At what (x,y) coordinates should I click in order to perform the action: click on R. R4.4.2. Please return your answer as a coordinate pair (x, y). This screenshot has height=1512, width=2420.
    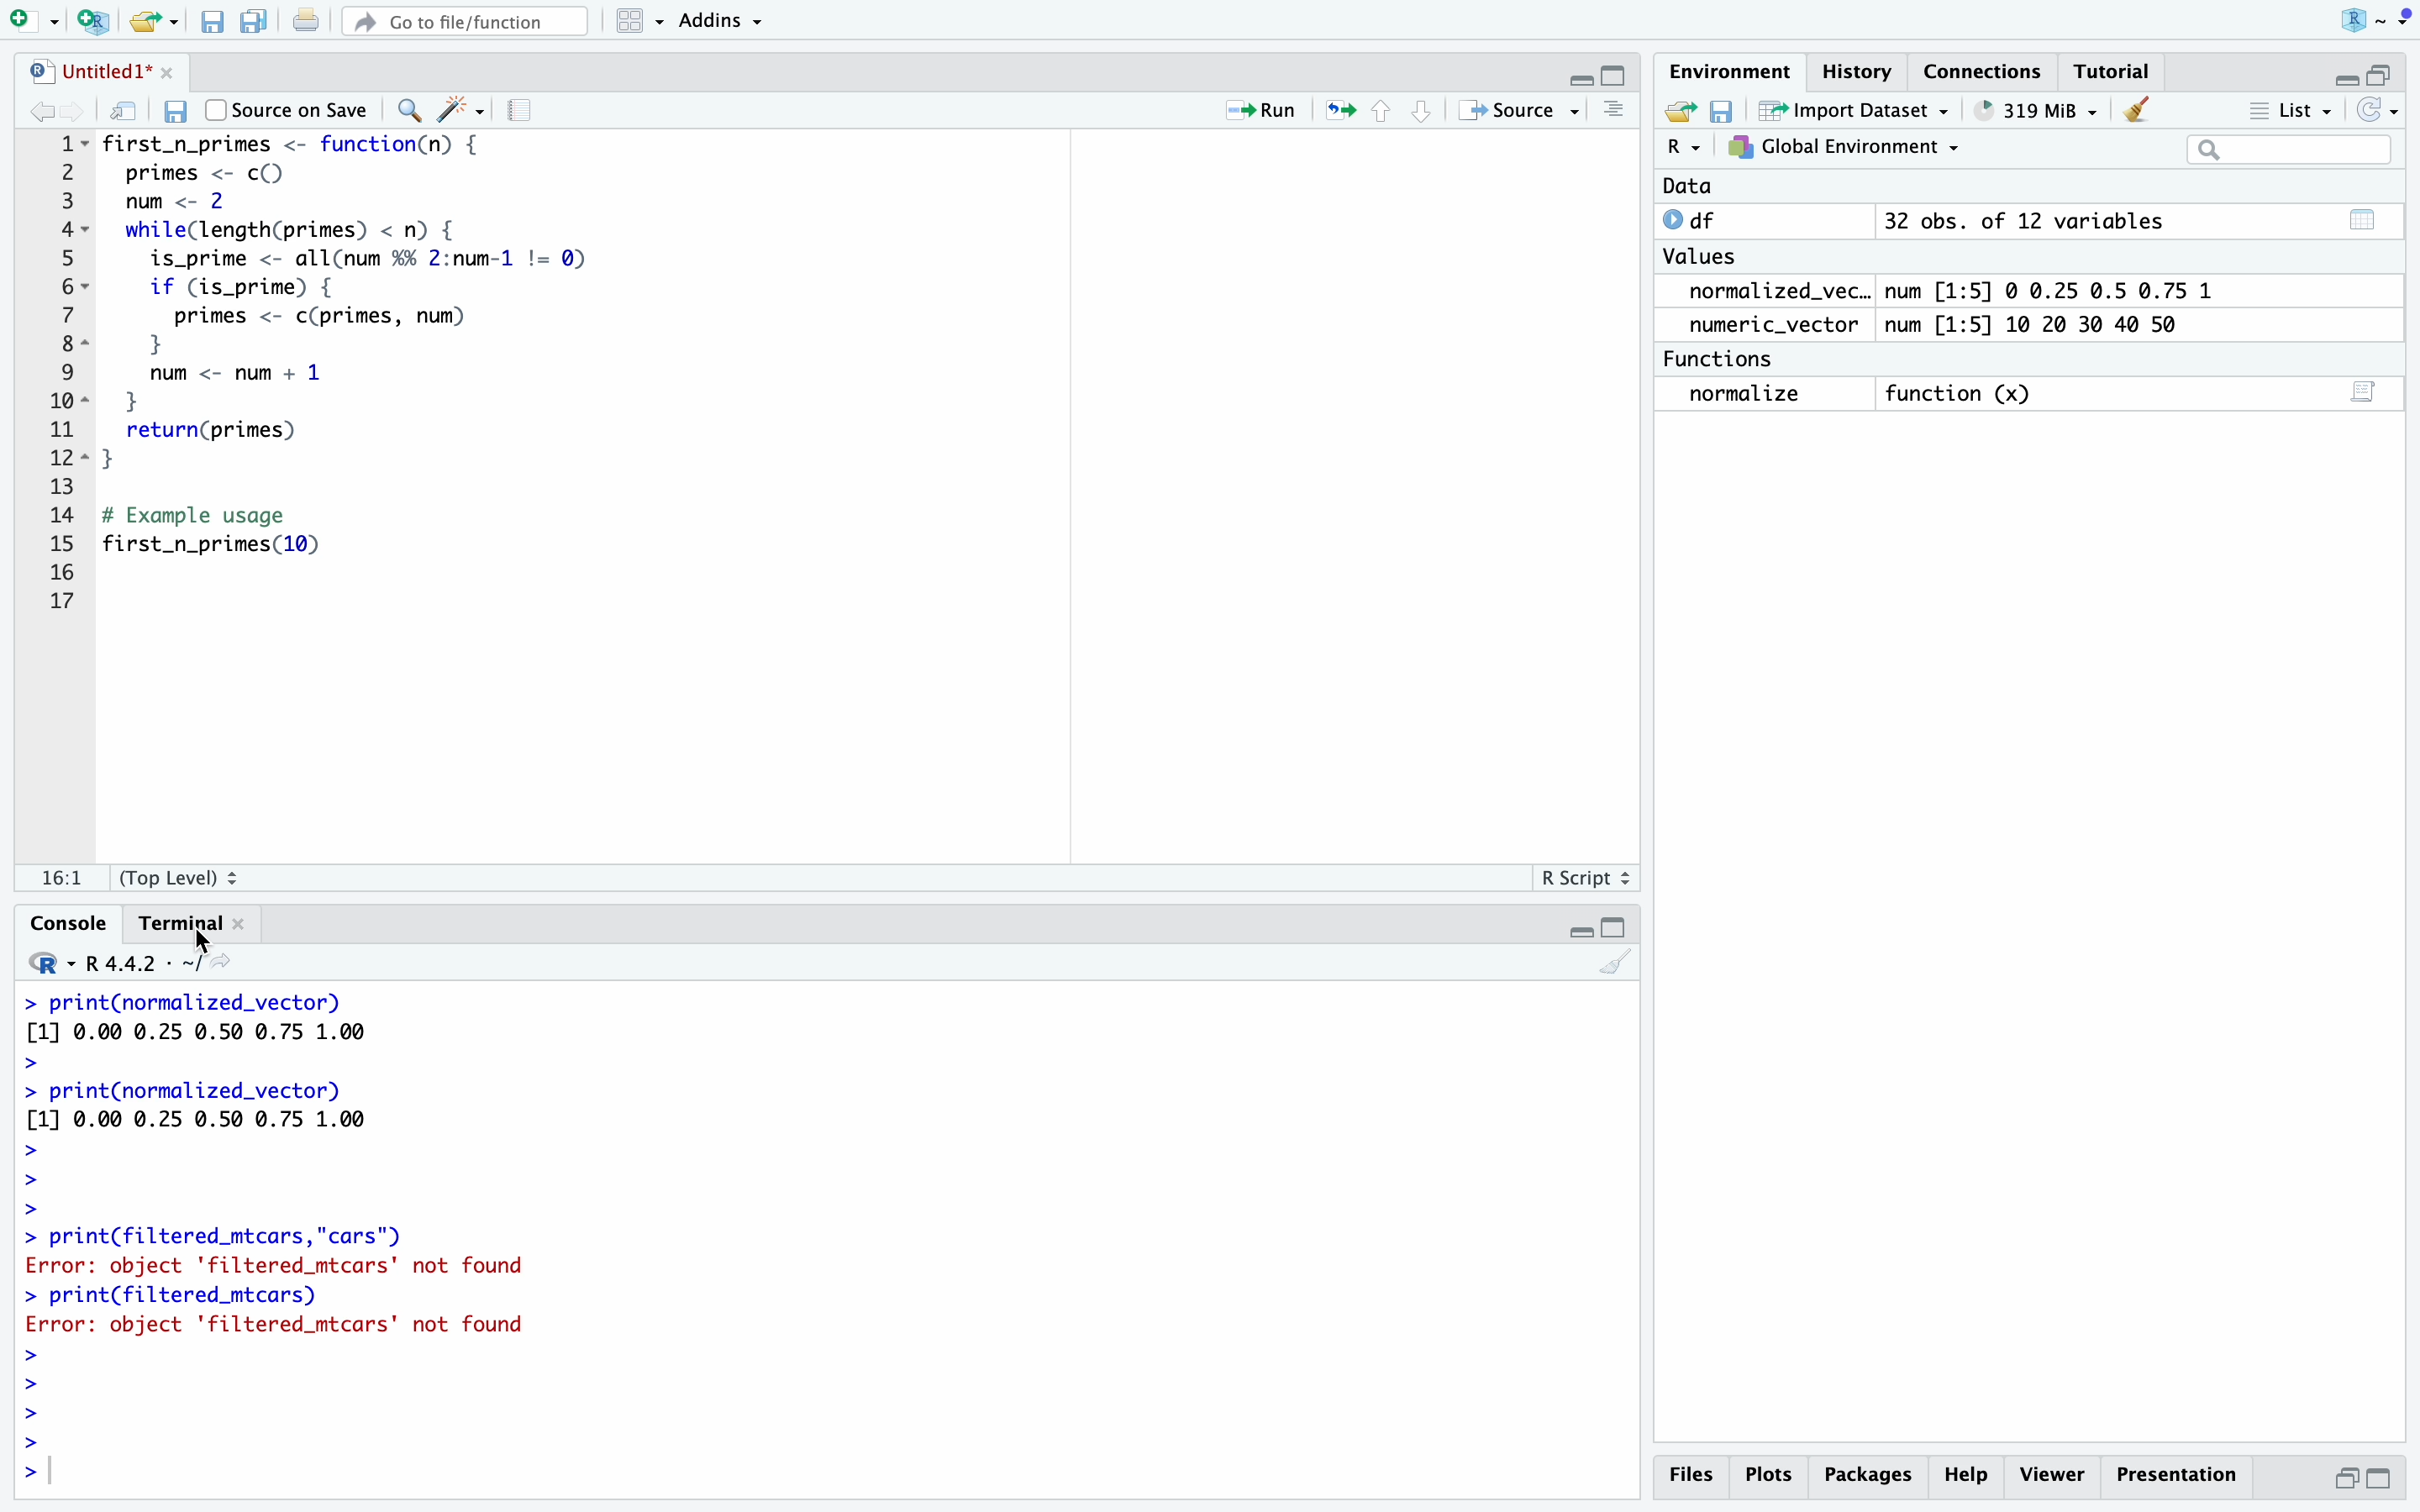
    Looking at the image, I should click on (124, 959).